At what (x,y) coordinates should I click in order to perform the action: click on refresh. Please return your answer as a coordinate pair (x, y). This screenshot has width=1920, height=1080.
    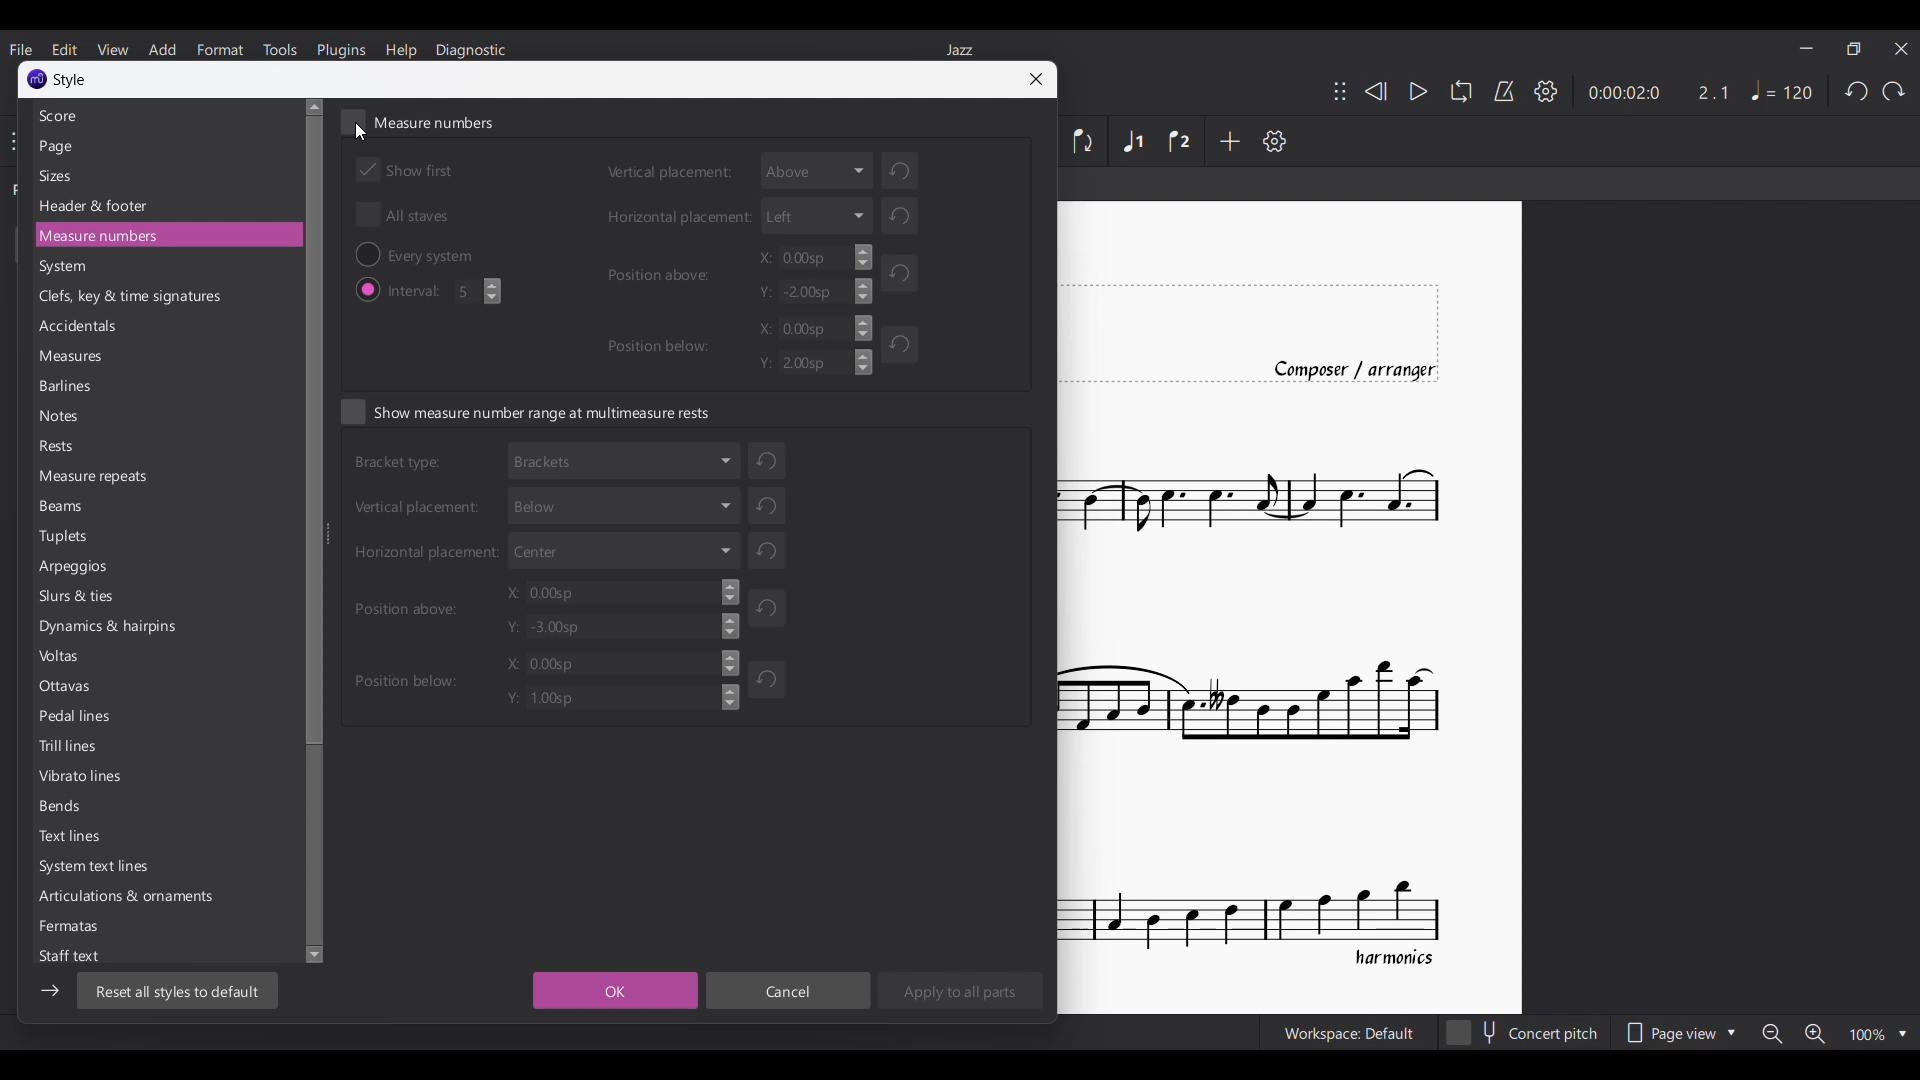
    Looking at the image, I should click on (767, 504).